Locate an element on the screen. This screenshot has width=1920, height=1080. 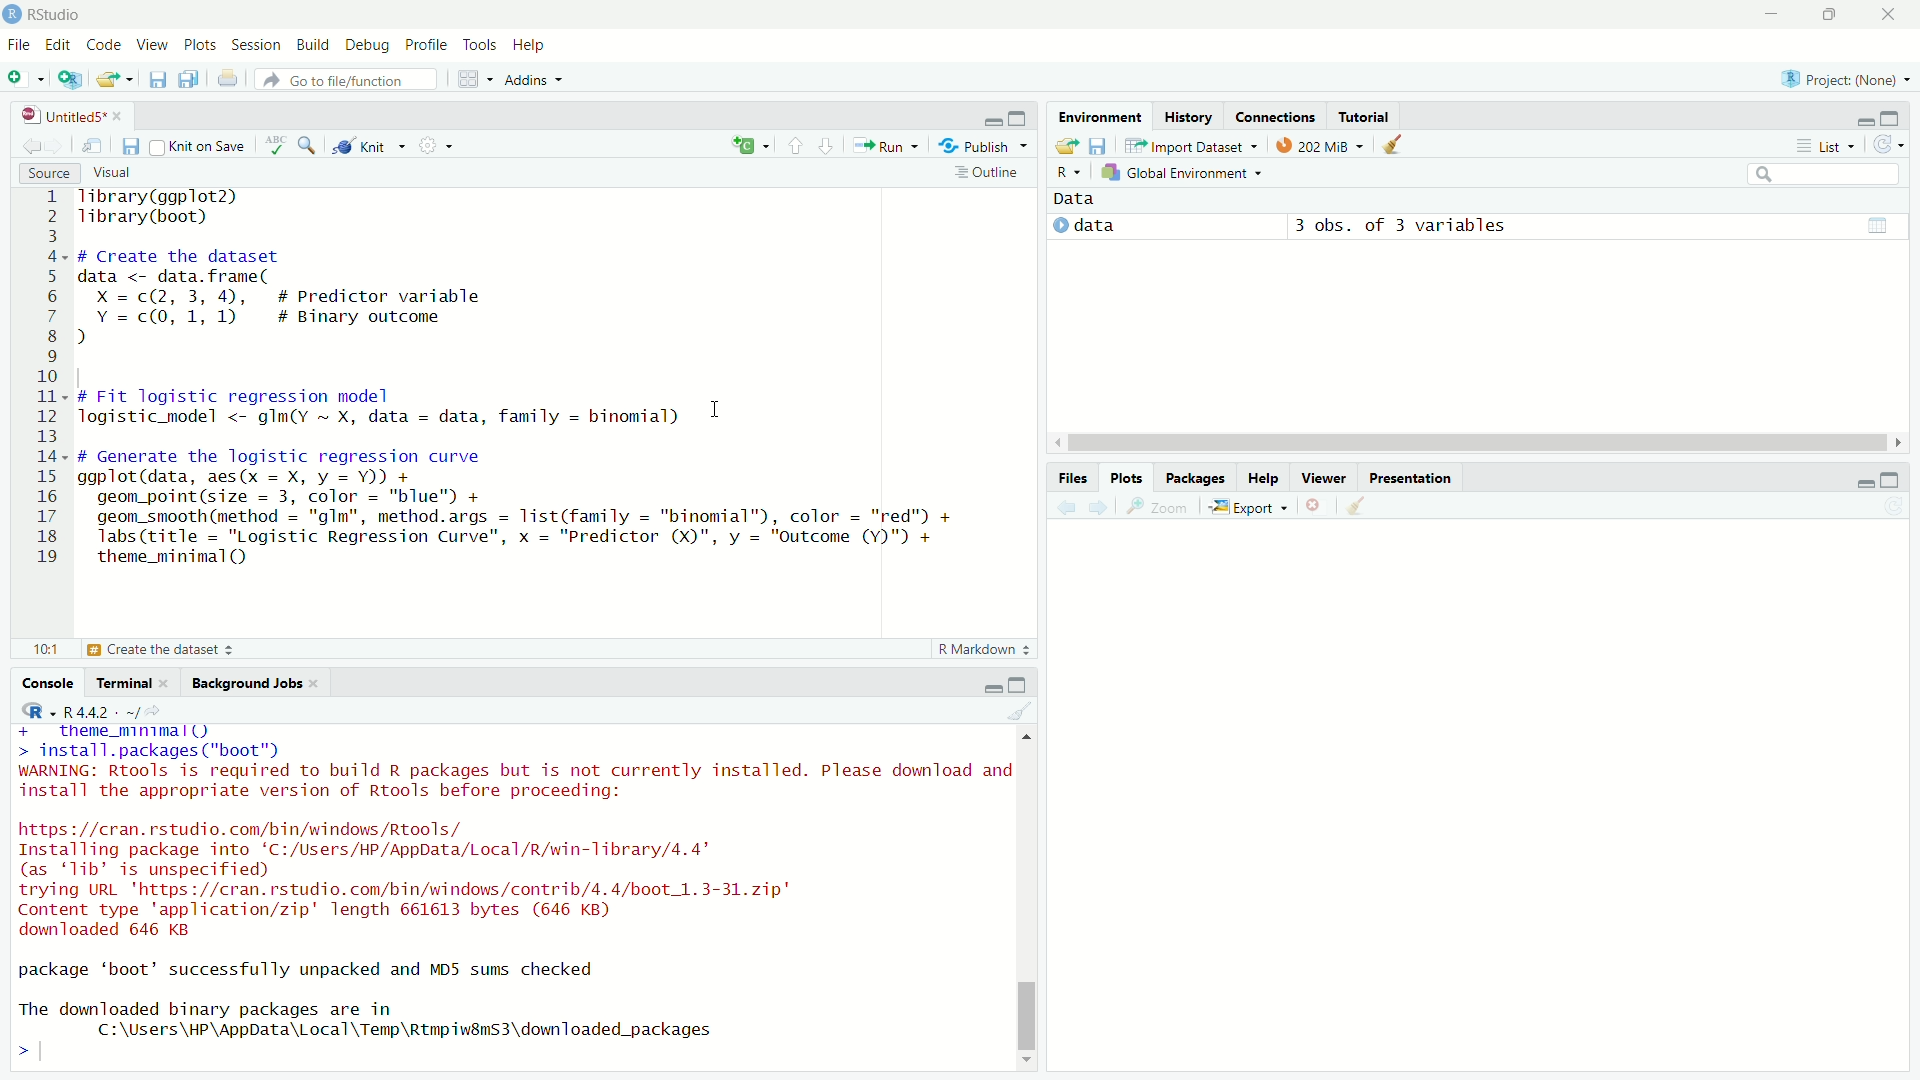
Go back to previous source location is located at coordinates (31, 146).